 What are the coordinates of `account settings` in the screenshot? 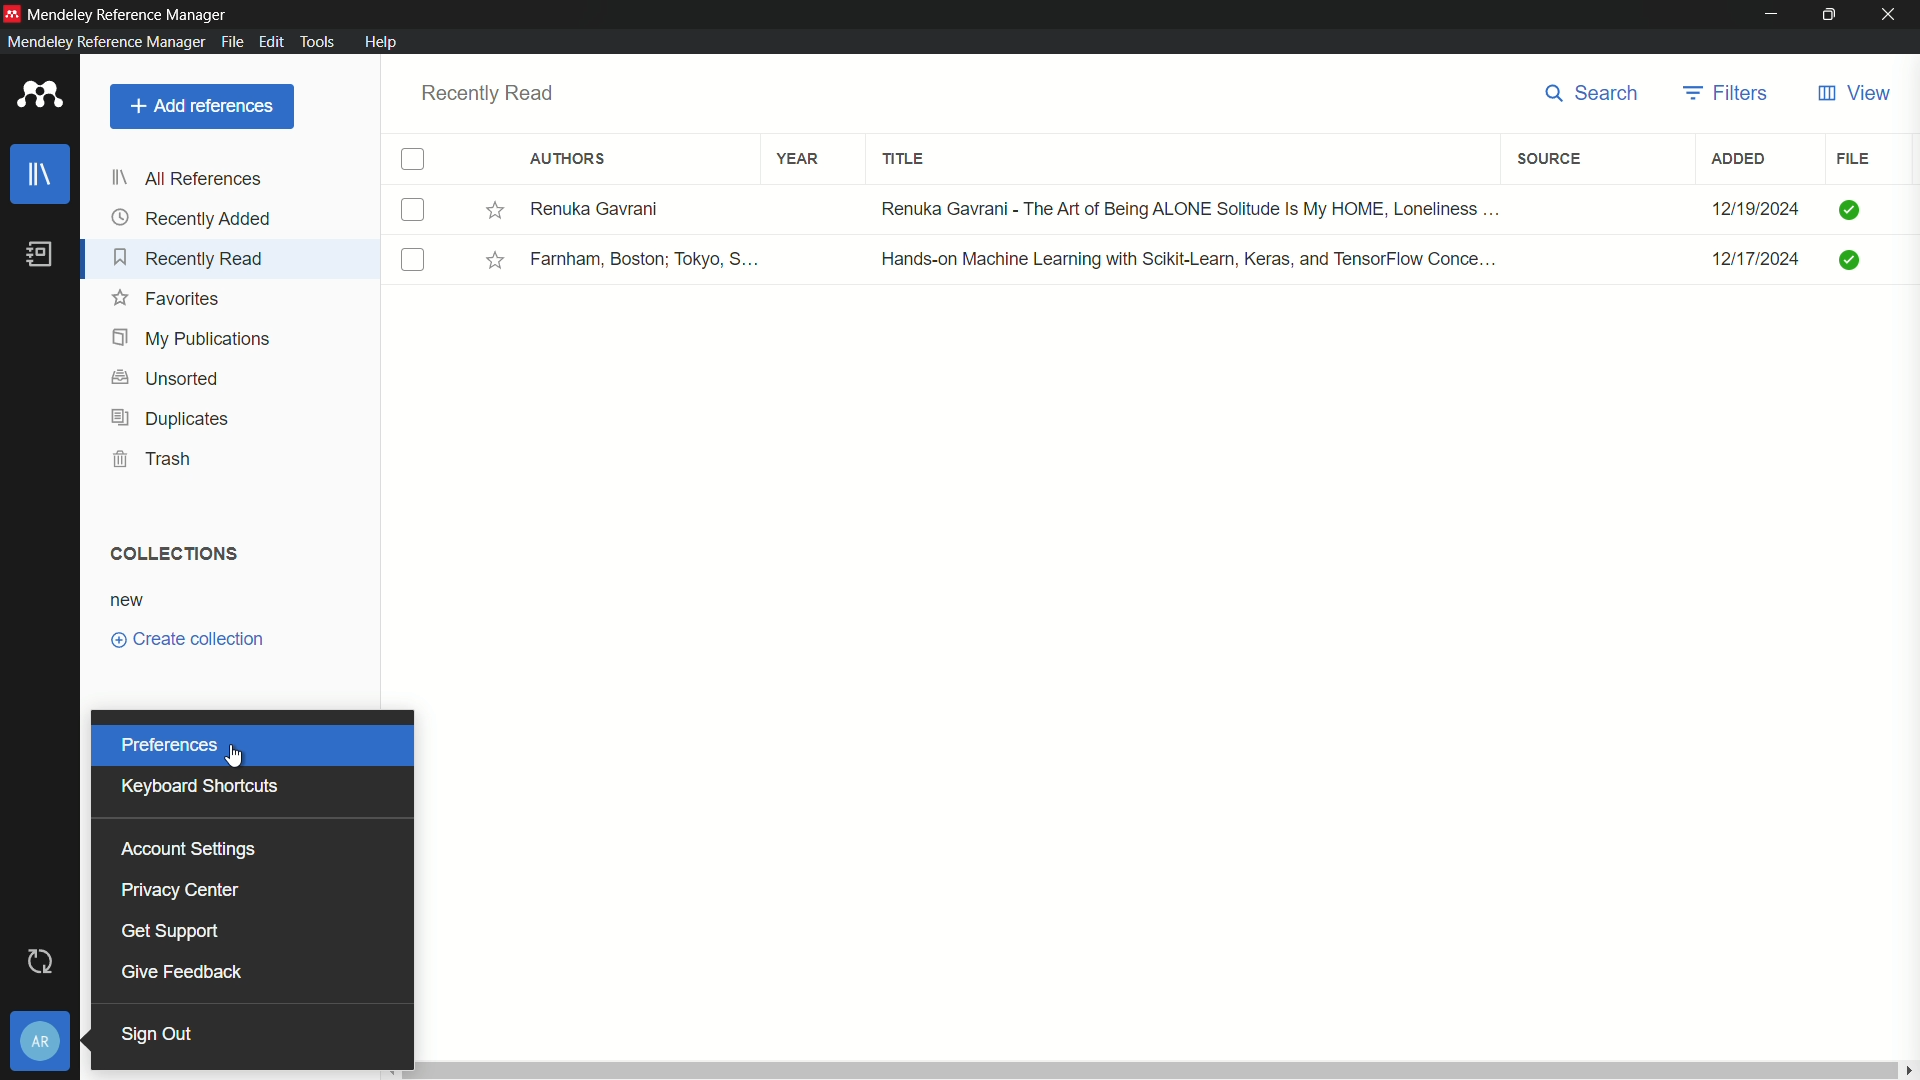 It's located at (186, 849).